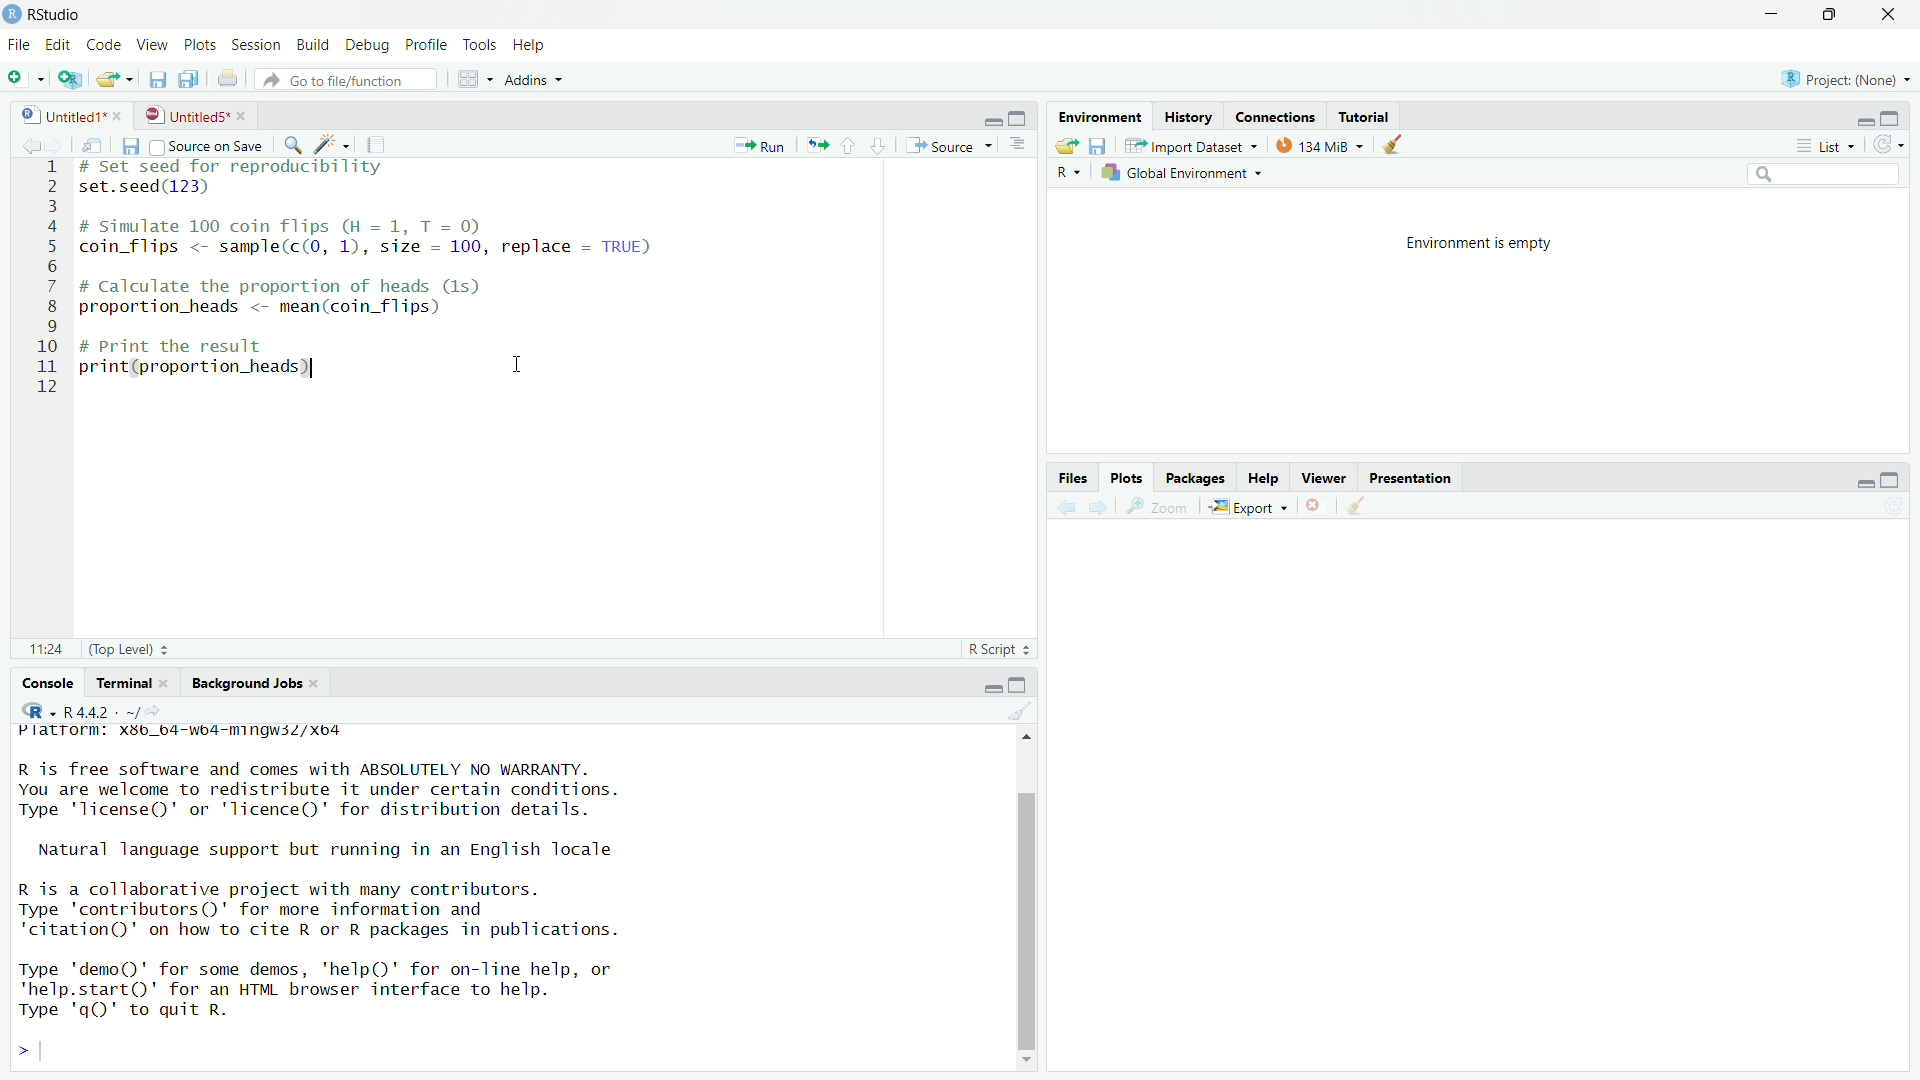  What do you see at coordinates (1026, 685) in the screenshot?
I see `maximize` at bounding box center [1026, 685].